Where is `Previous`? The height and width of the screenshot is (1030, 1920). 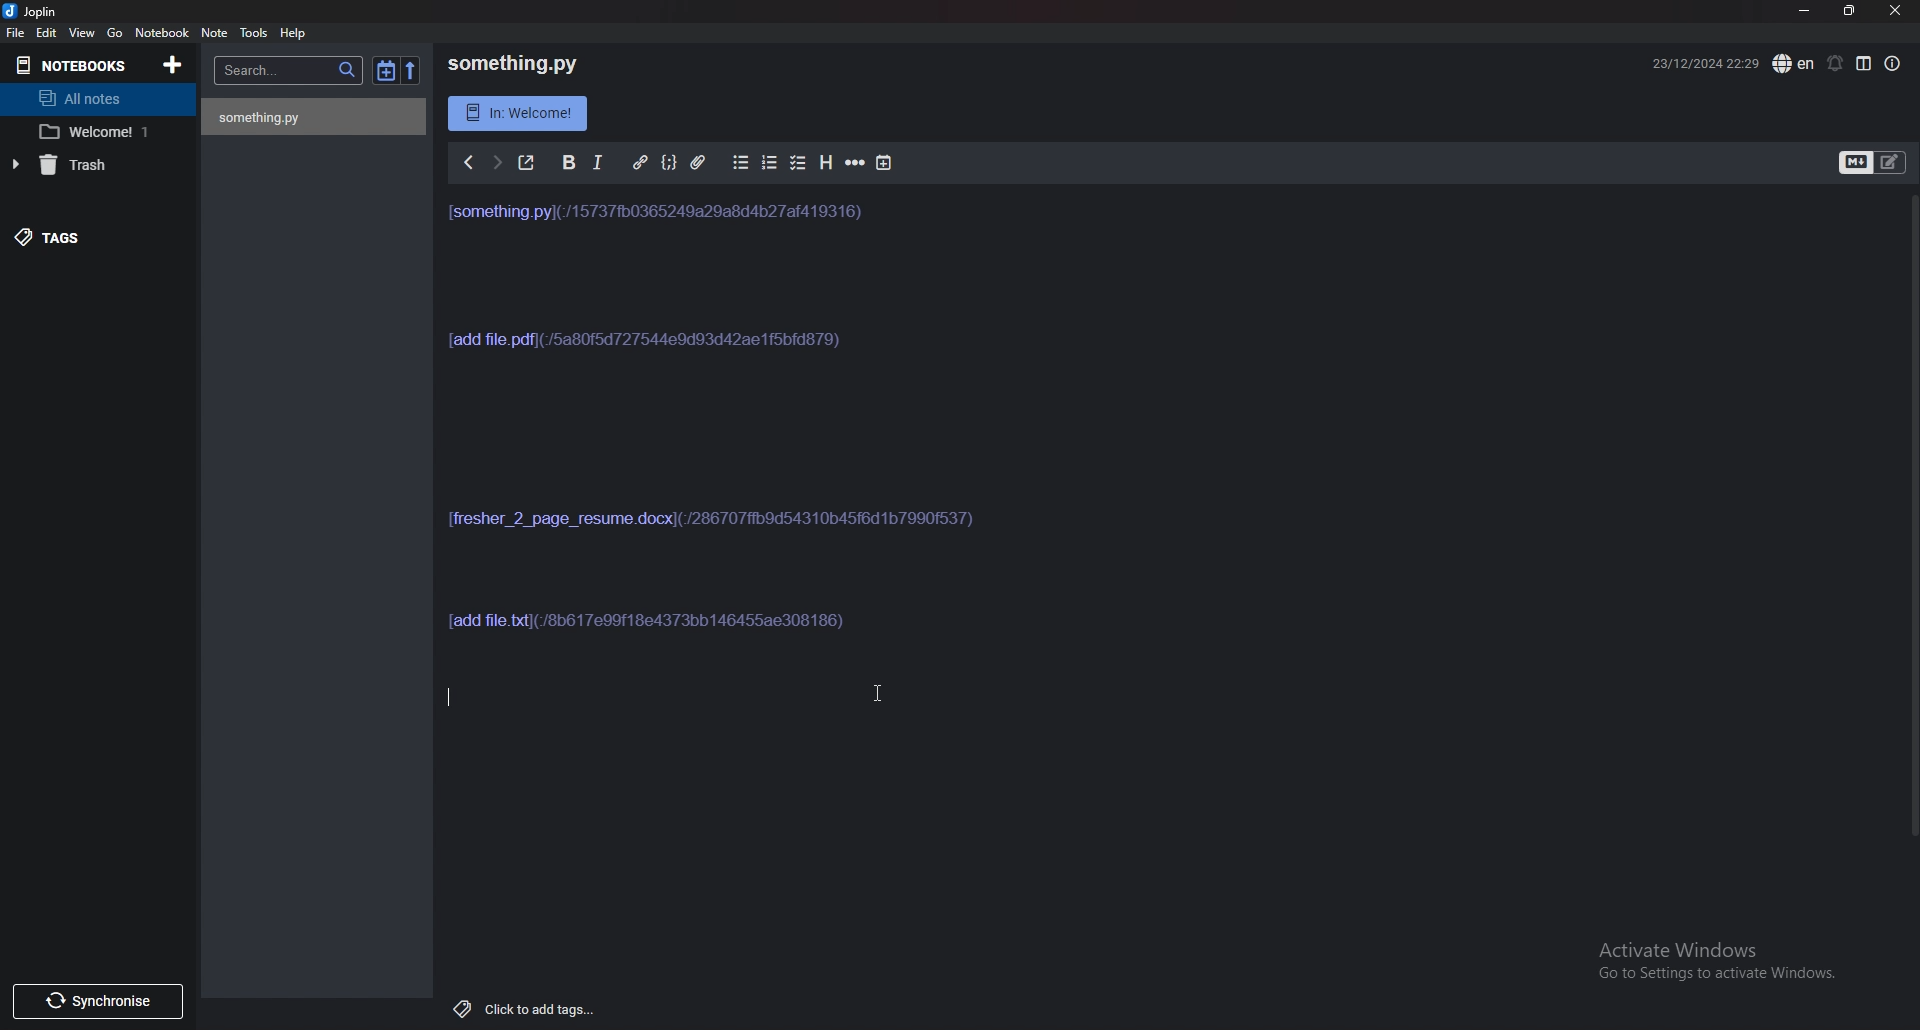 Previous is located at coordinates (470, 163).